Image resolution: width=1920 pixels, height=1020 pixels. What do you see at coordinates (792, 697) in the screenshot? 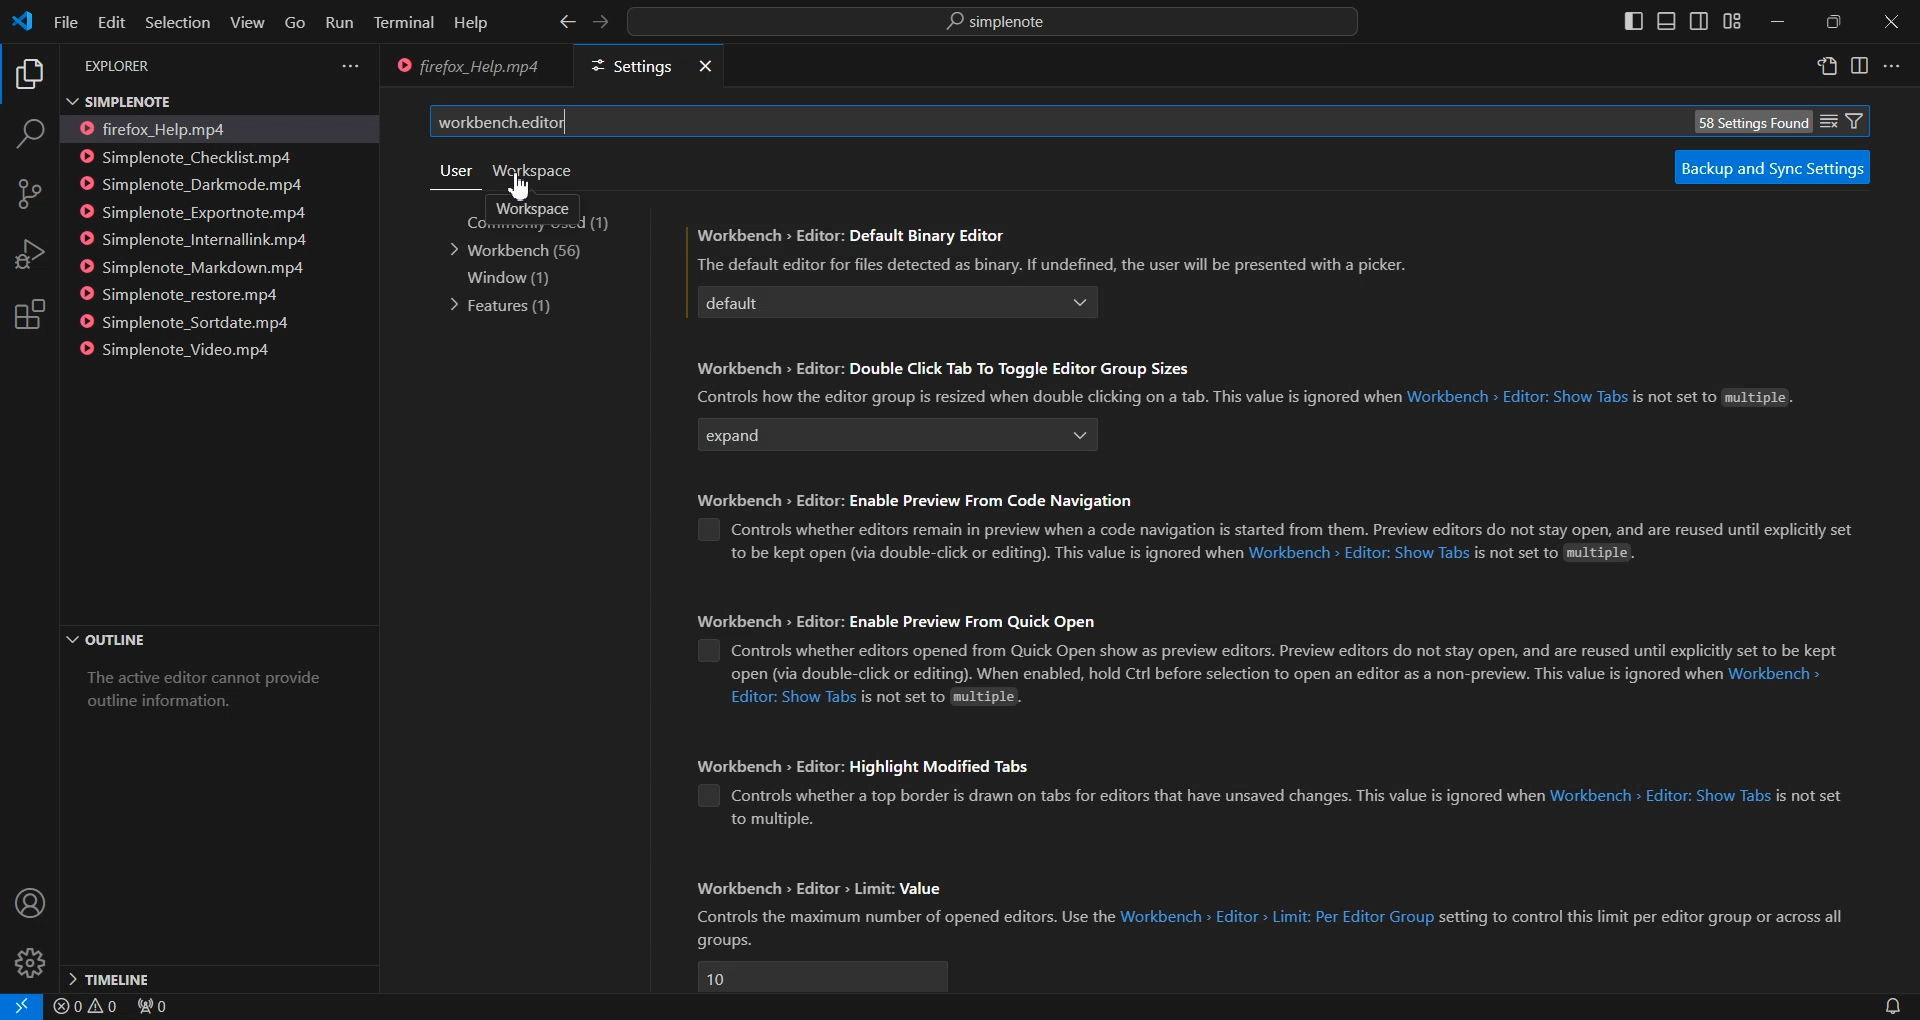
I see `Hyperlink file address` at bounding box center [792, 697].